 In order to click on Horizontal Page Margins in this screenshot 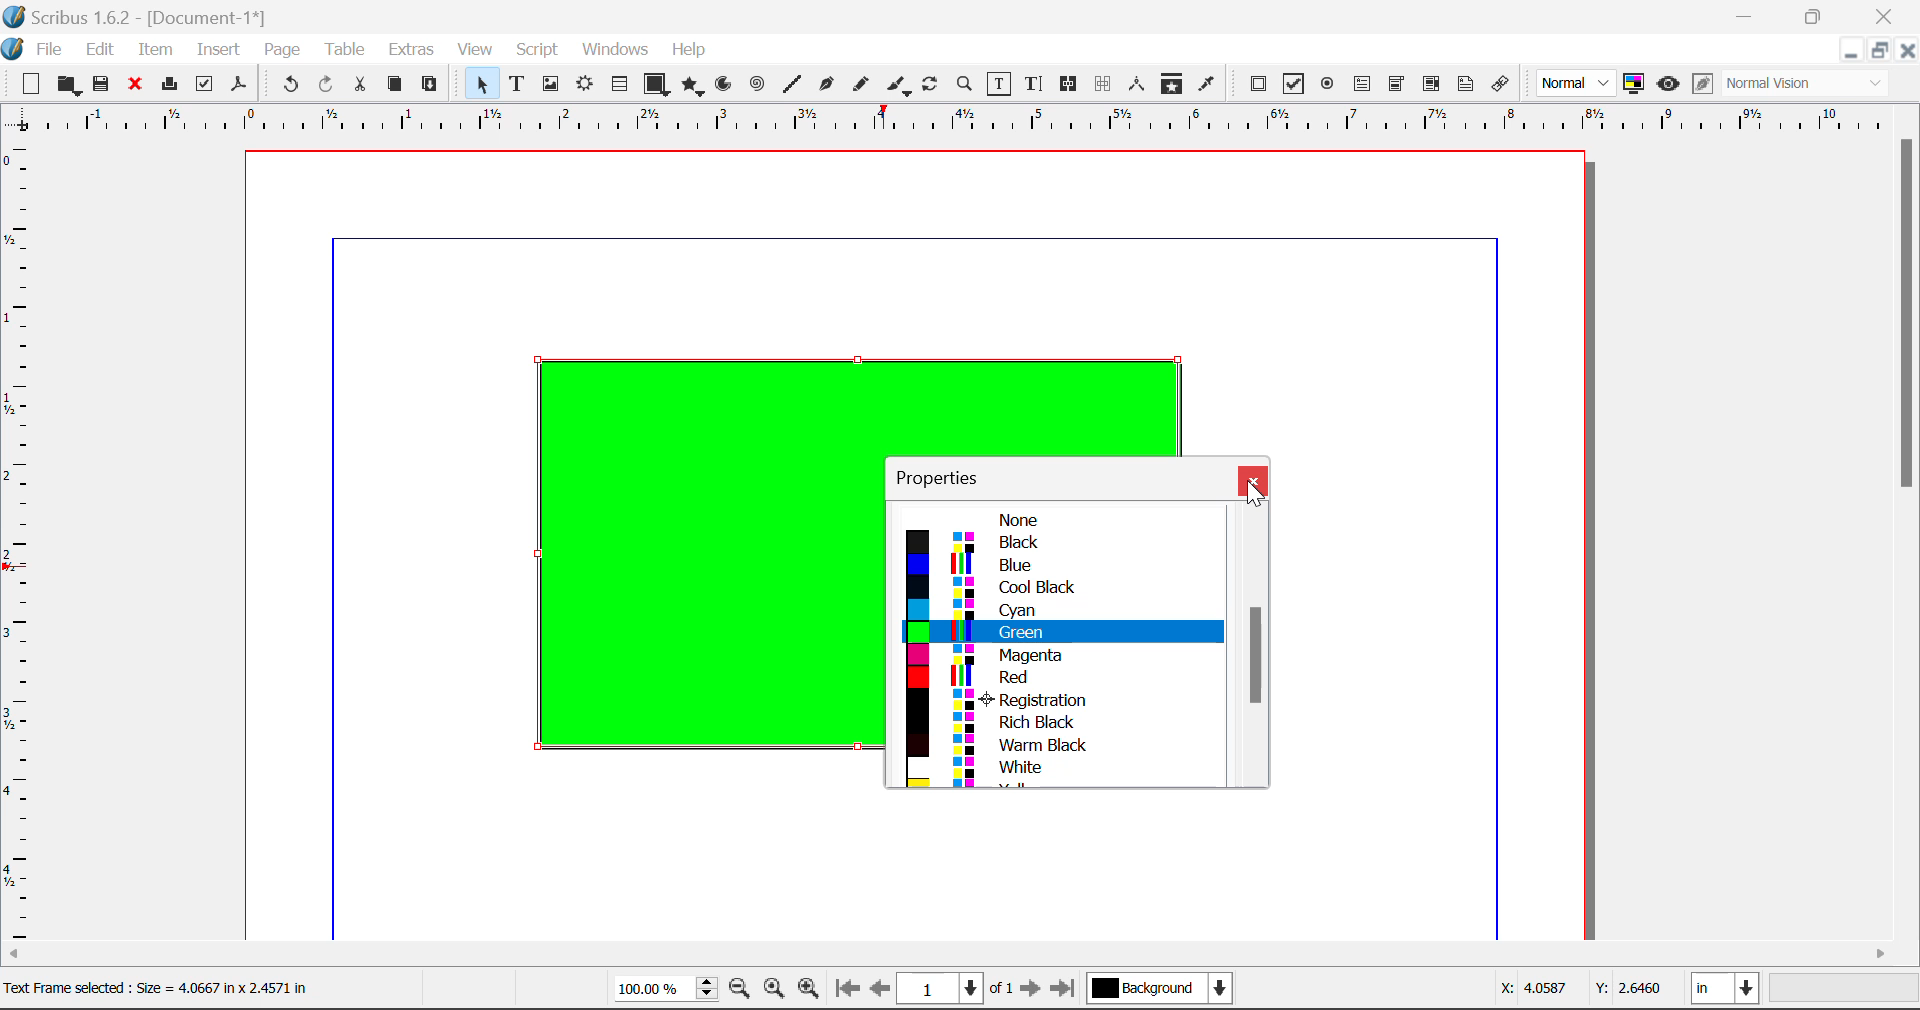, I will do `click(22, 543)`.